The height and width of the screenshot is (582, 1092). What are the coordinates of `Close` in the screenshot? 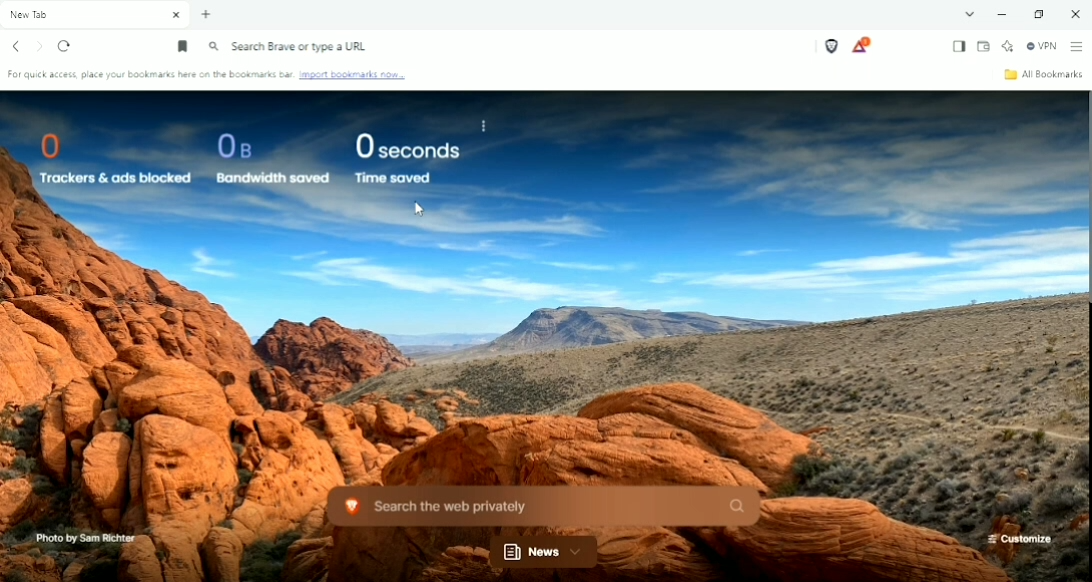 It's located at (1074, 13).